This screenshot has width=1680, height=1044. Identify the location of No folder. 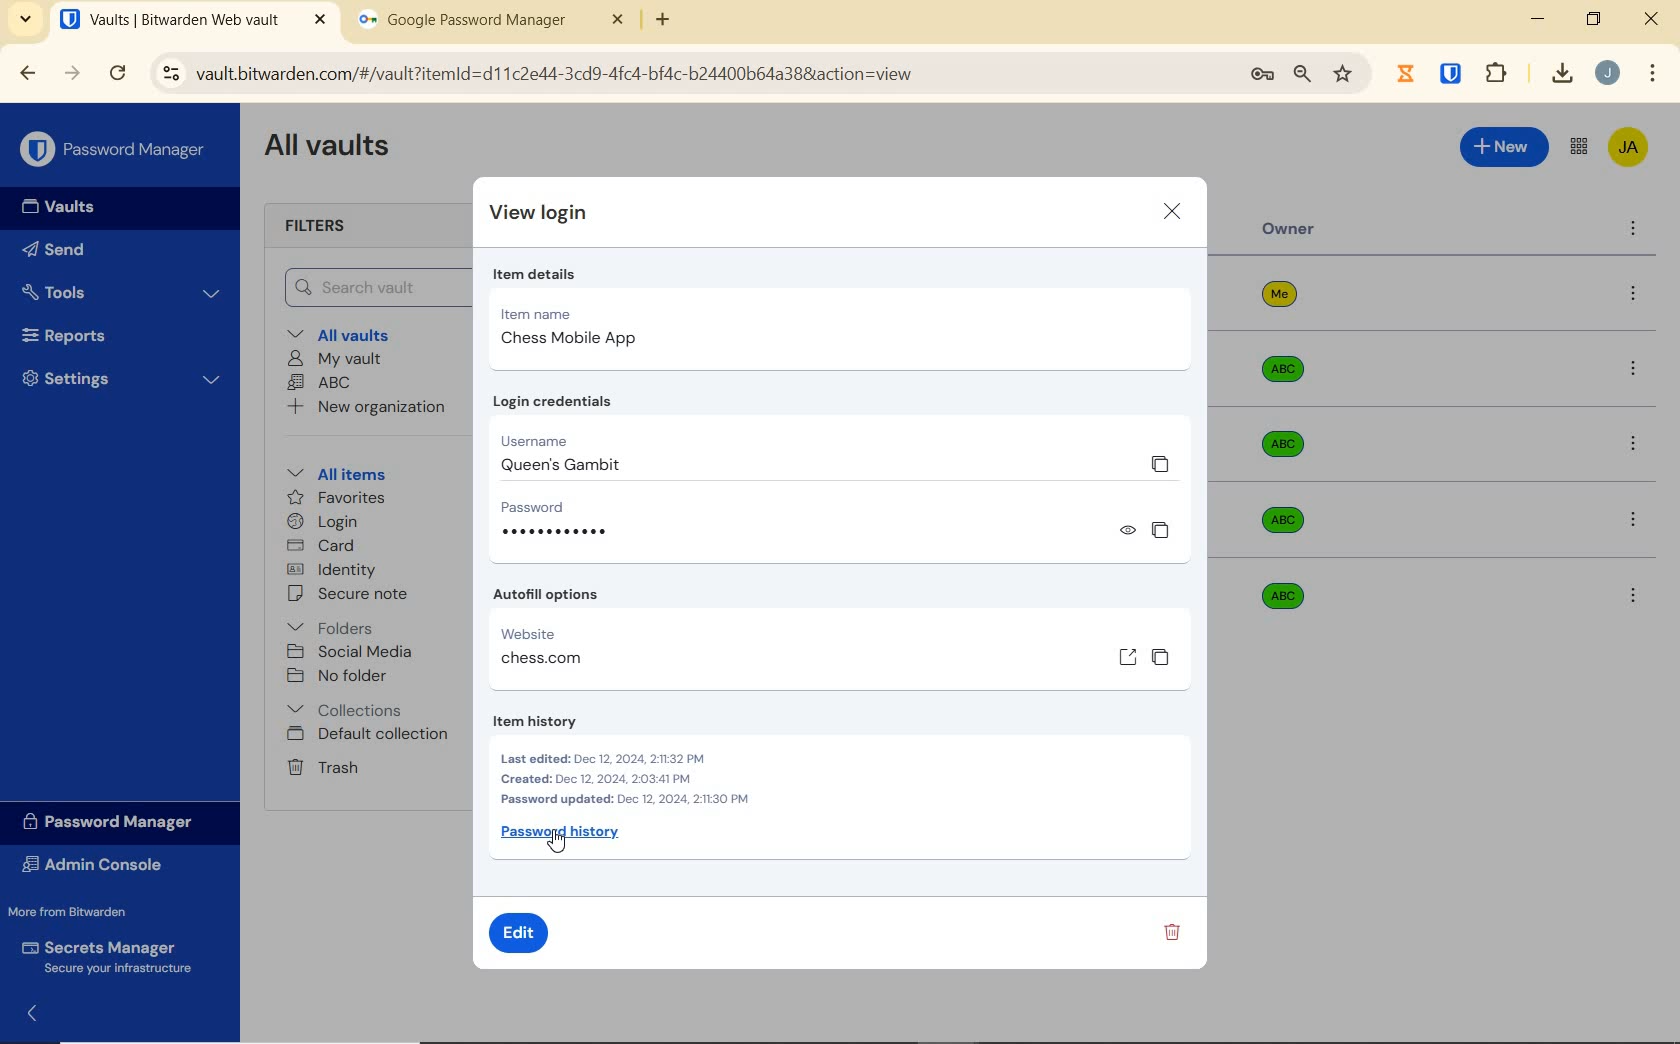
(340, 676).